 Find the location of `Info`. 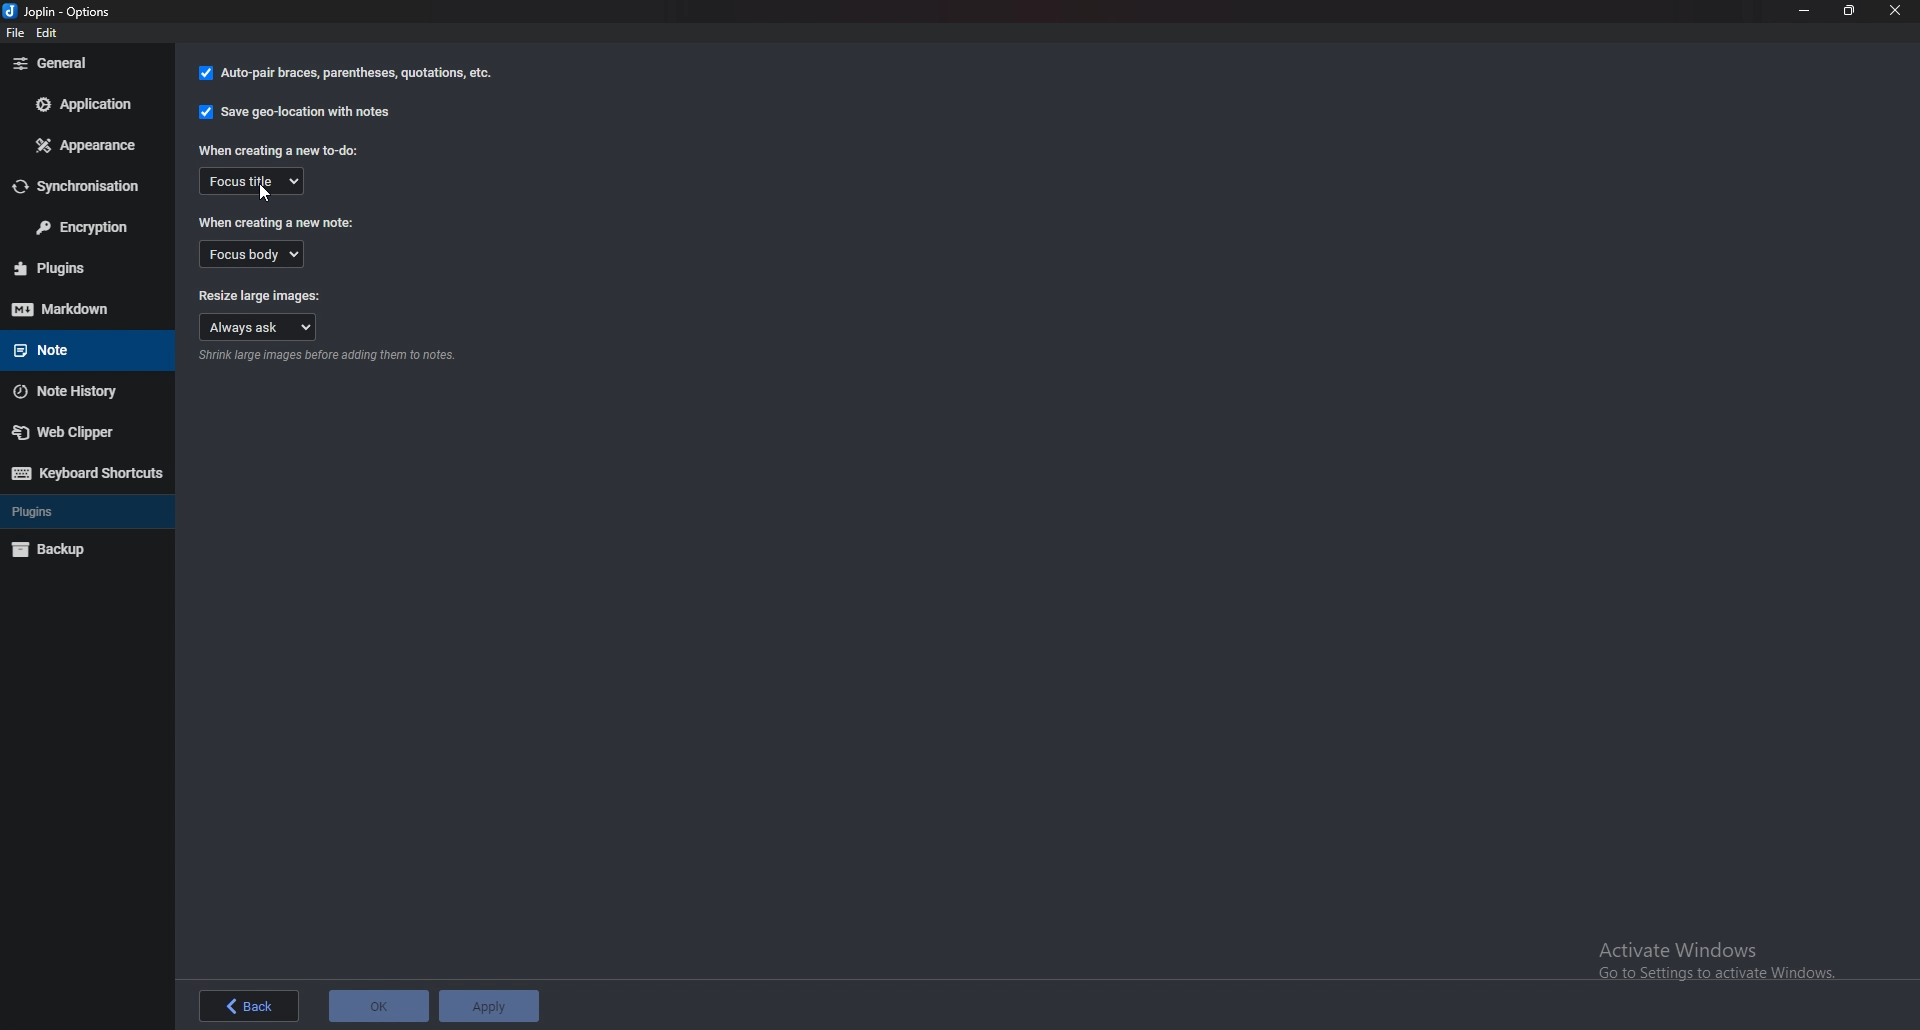

Info is located at coordinates (331, 356).